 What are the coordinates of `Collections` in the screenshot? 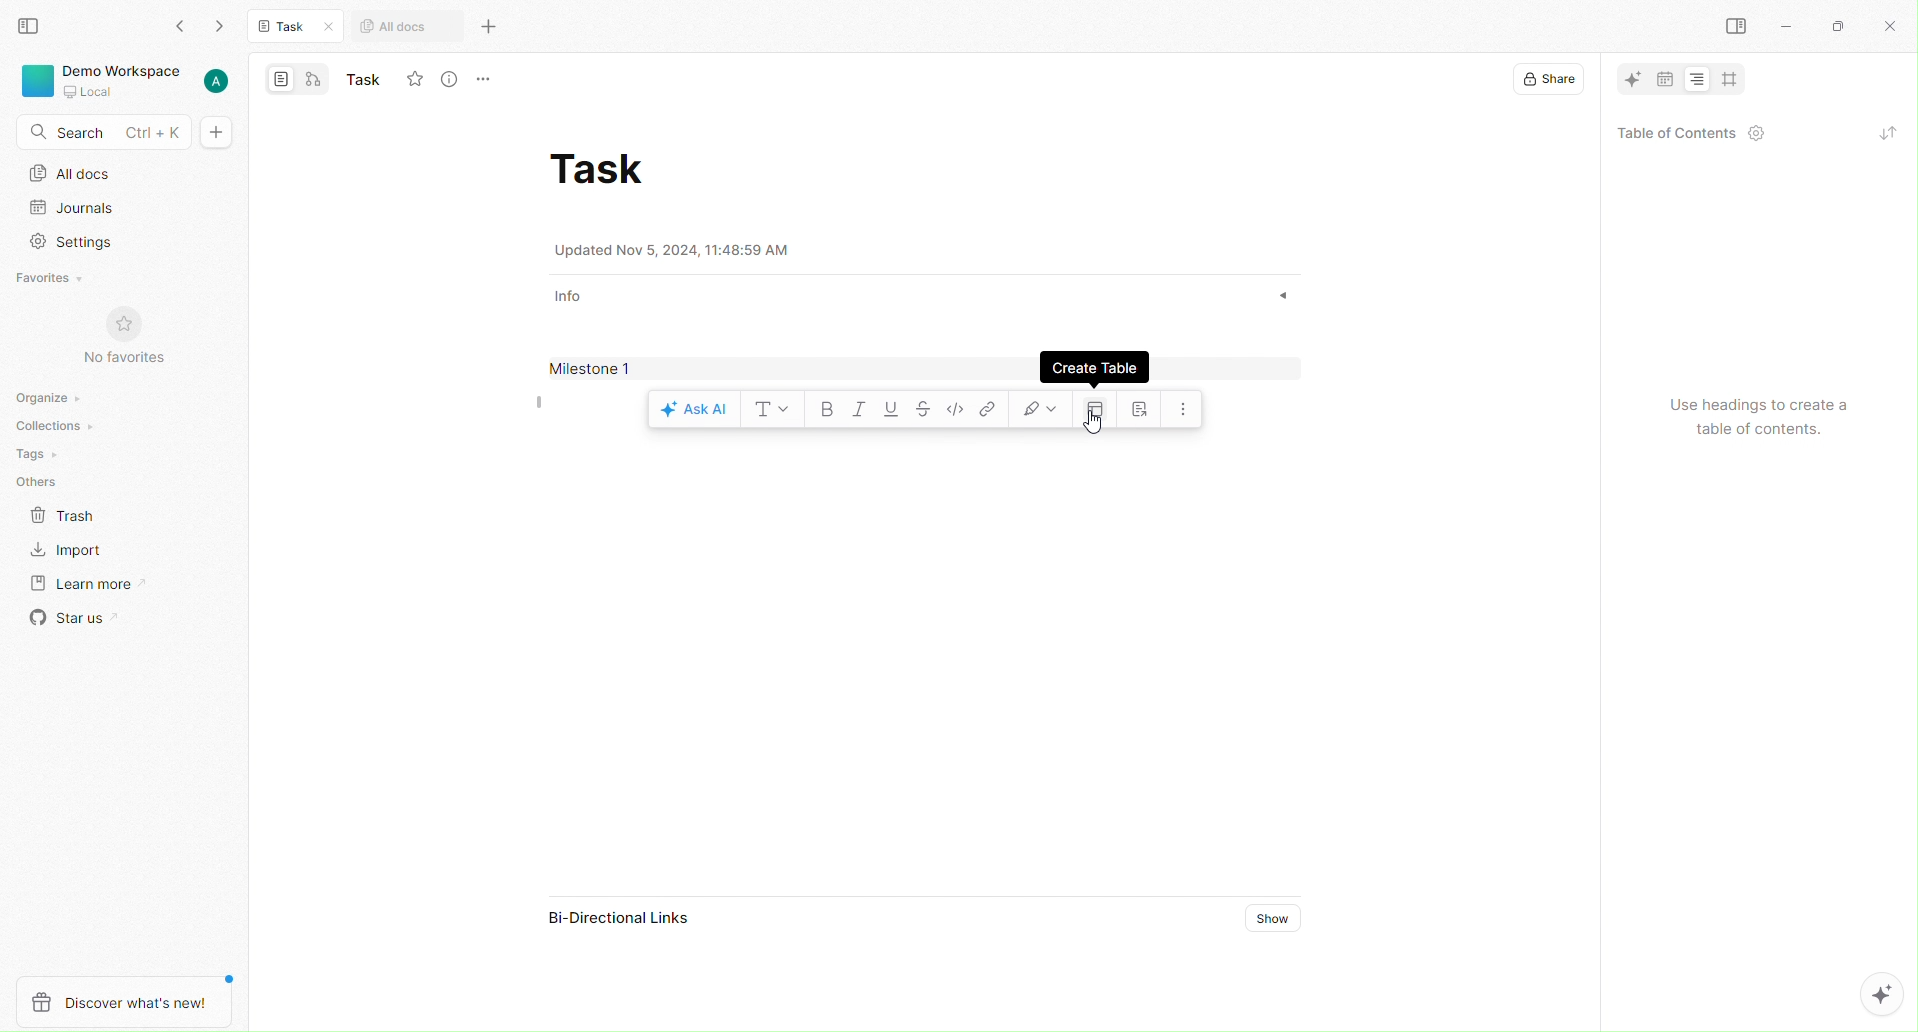 It's located at (51, 425).